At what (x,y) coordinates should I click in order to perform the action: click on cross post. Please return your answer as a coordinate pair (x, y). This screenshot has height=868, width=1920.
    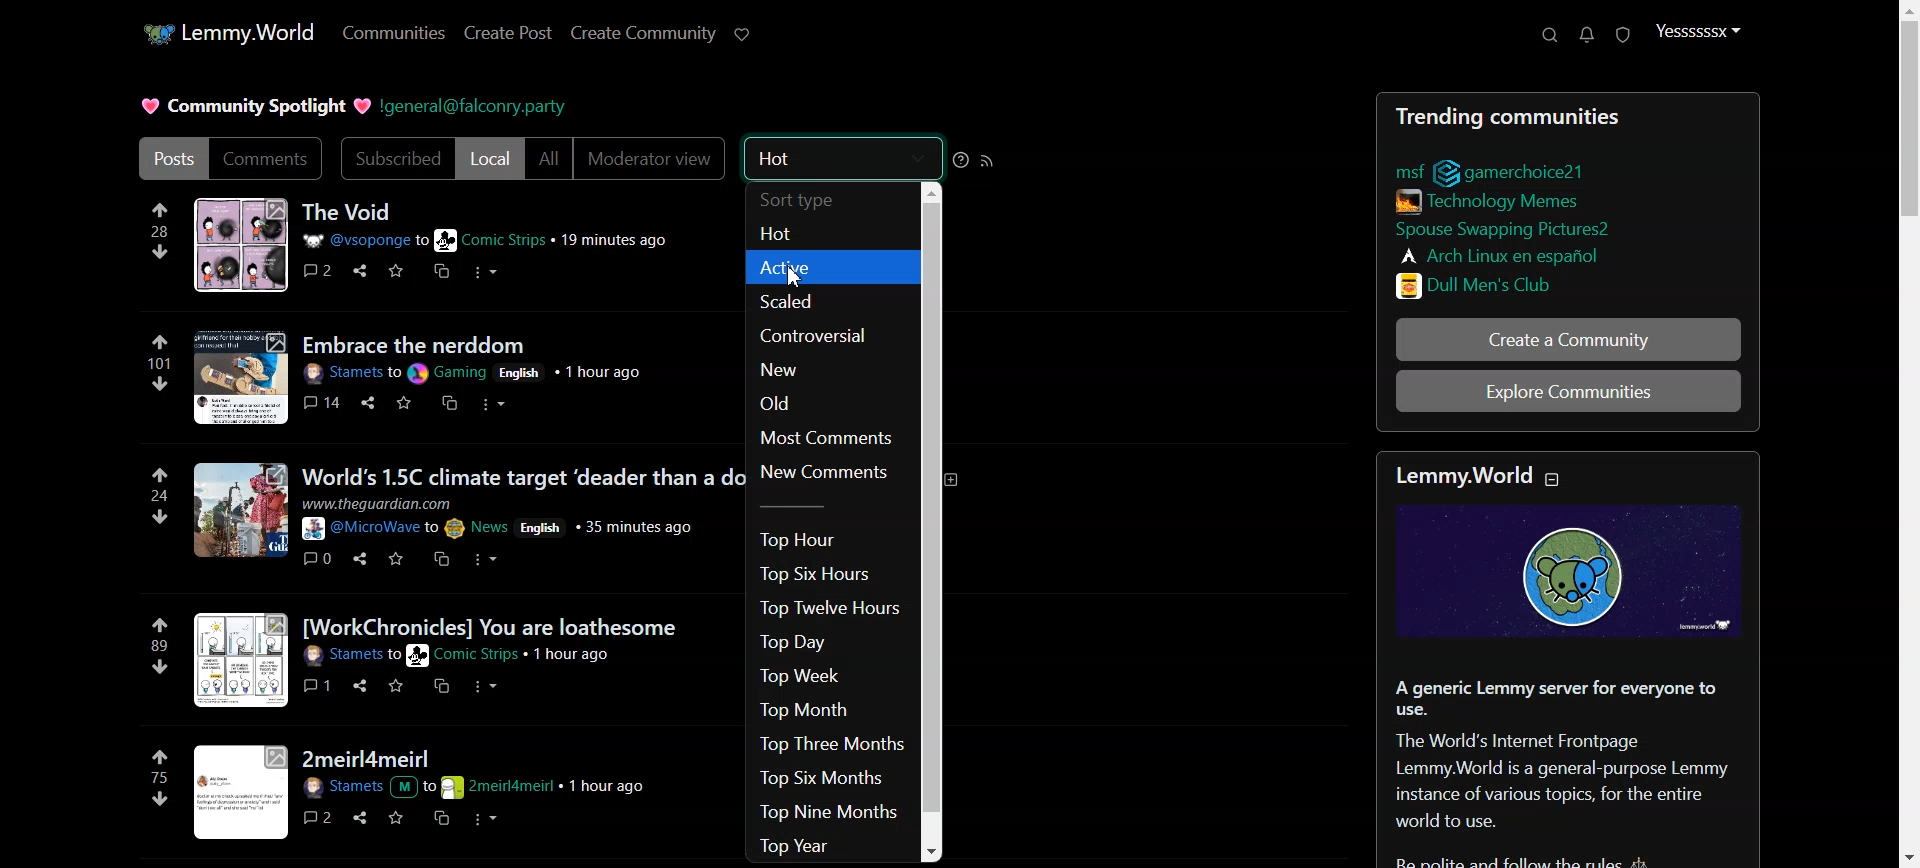
    Looking at the image, I should click on (435, 818).